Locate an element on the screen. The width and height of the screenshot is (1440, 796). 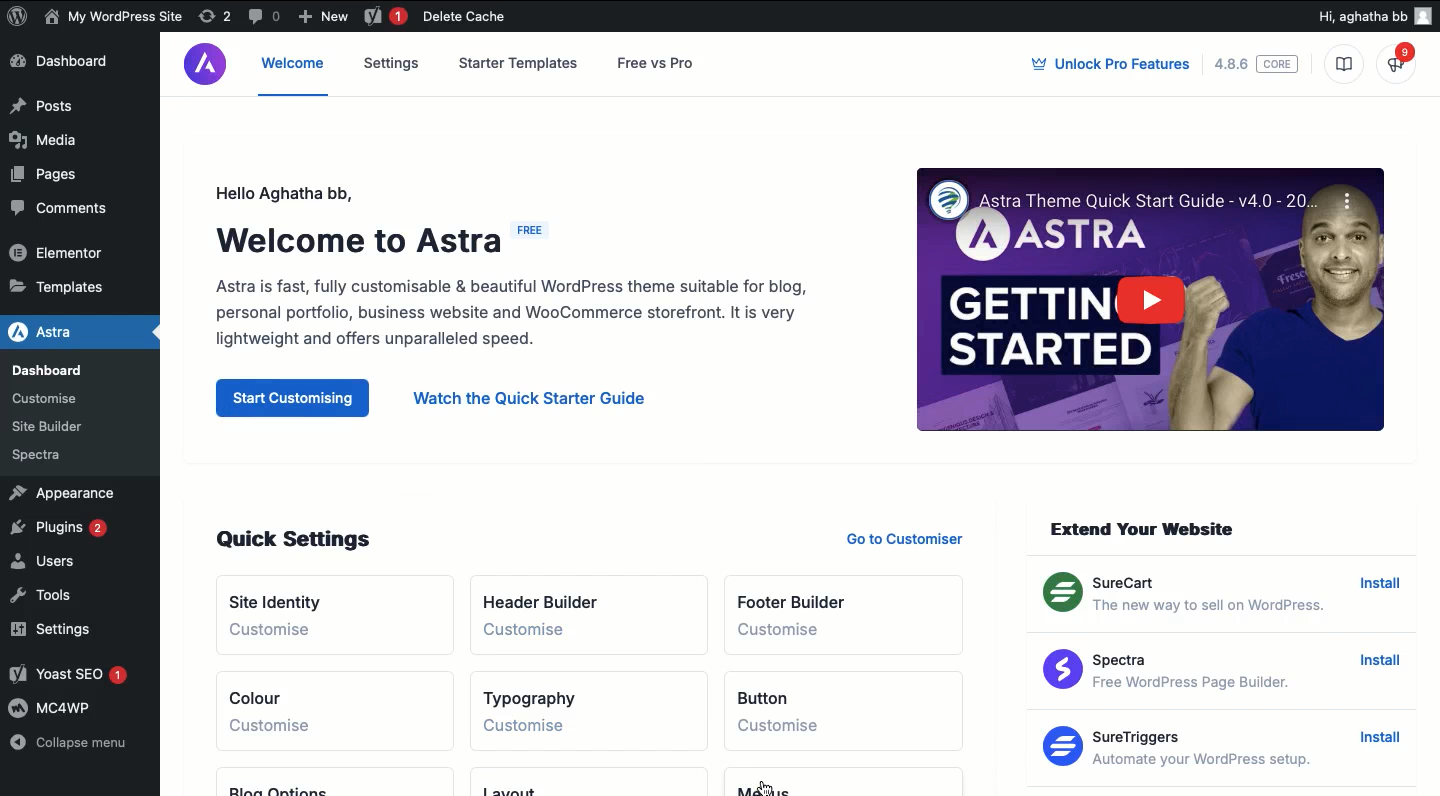
Quick settings is located at coordinates (297, 540).